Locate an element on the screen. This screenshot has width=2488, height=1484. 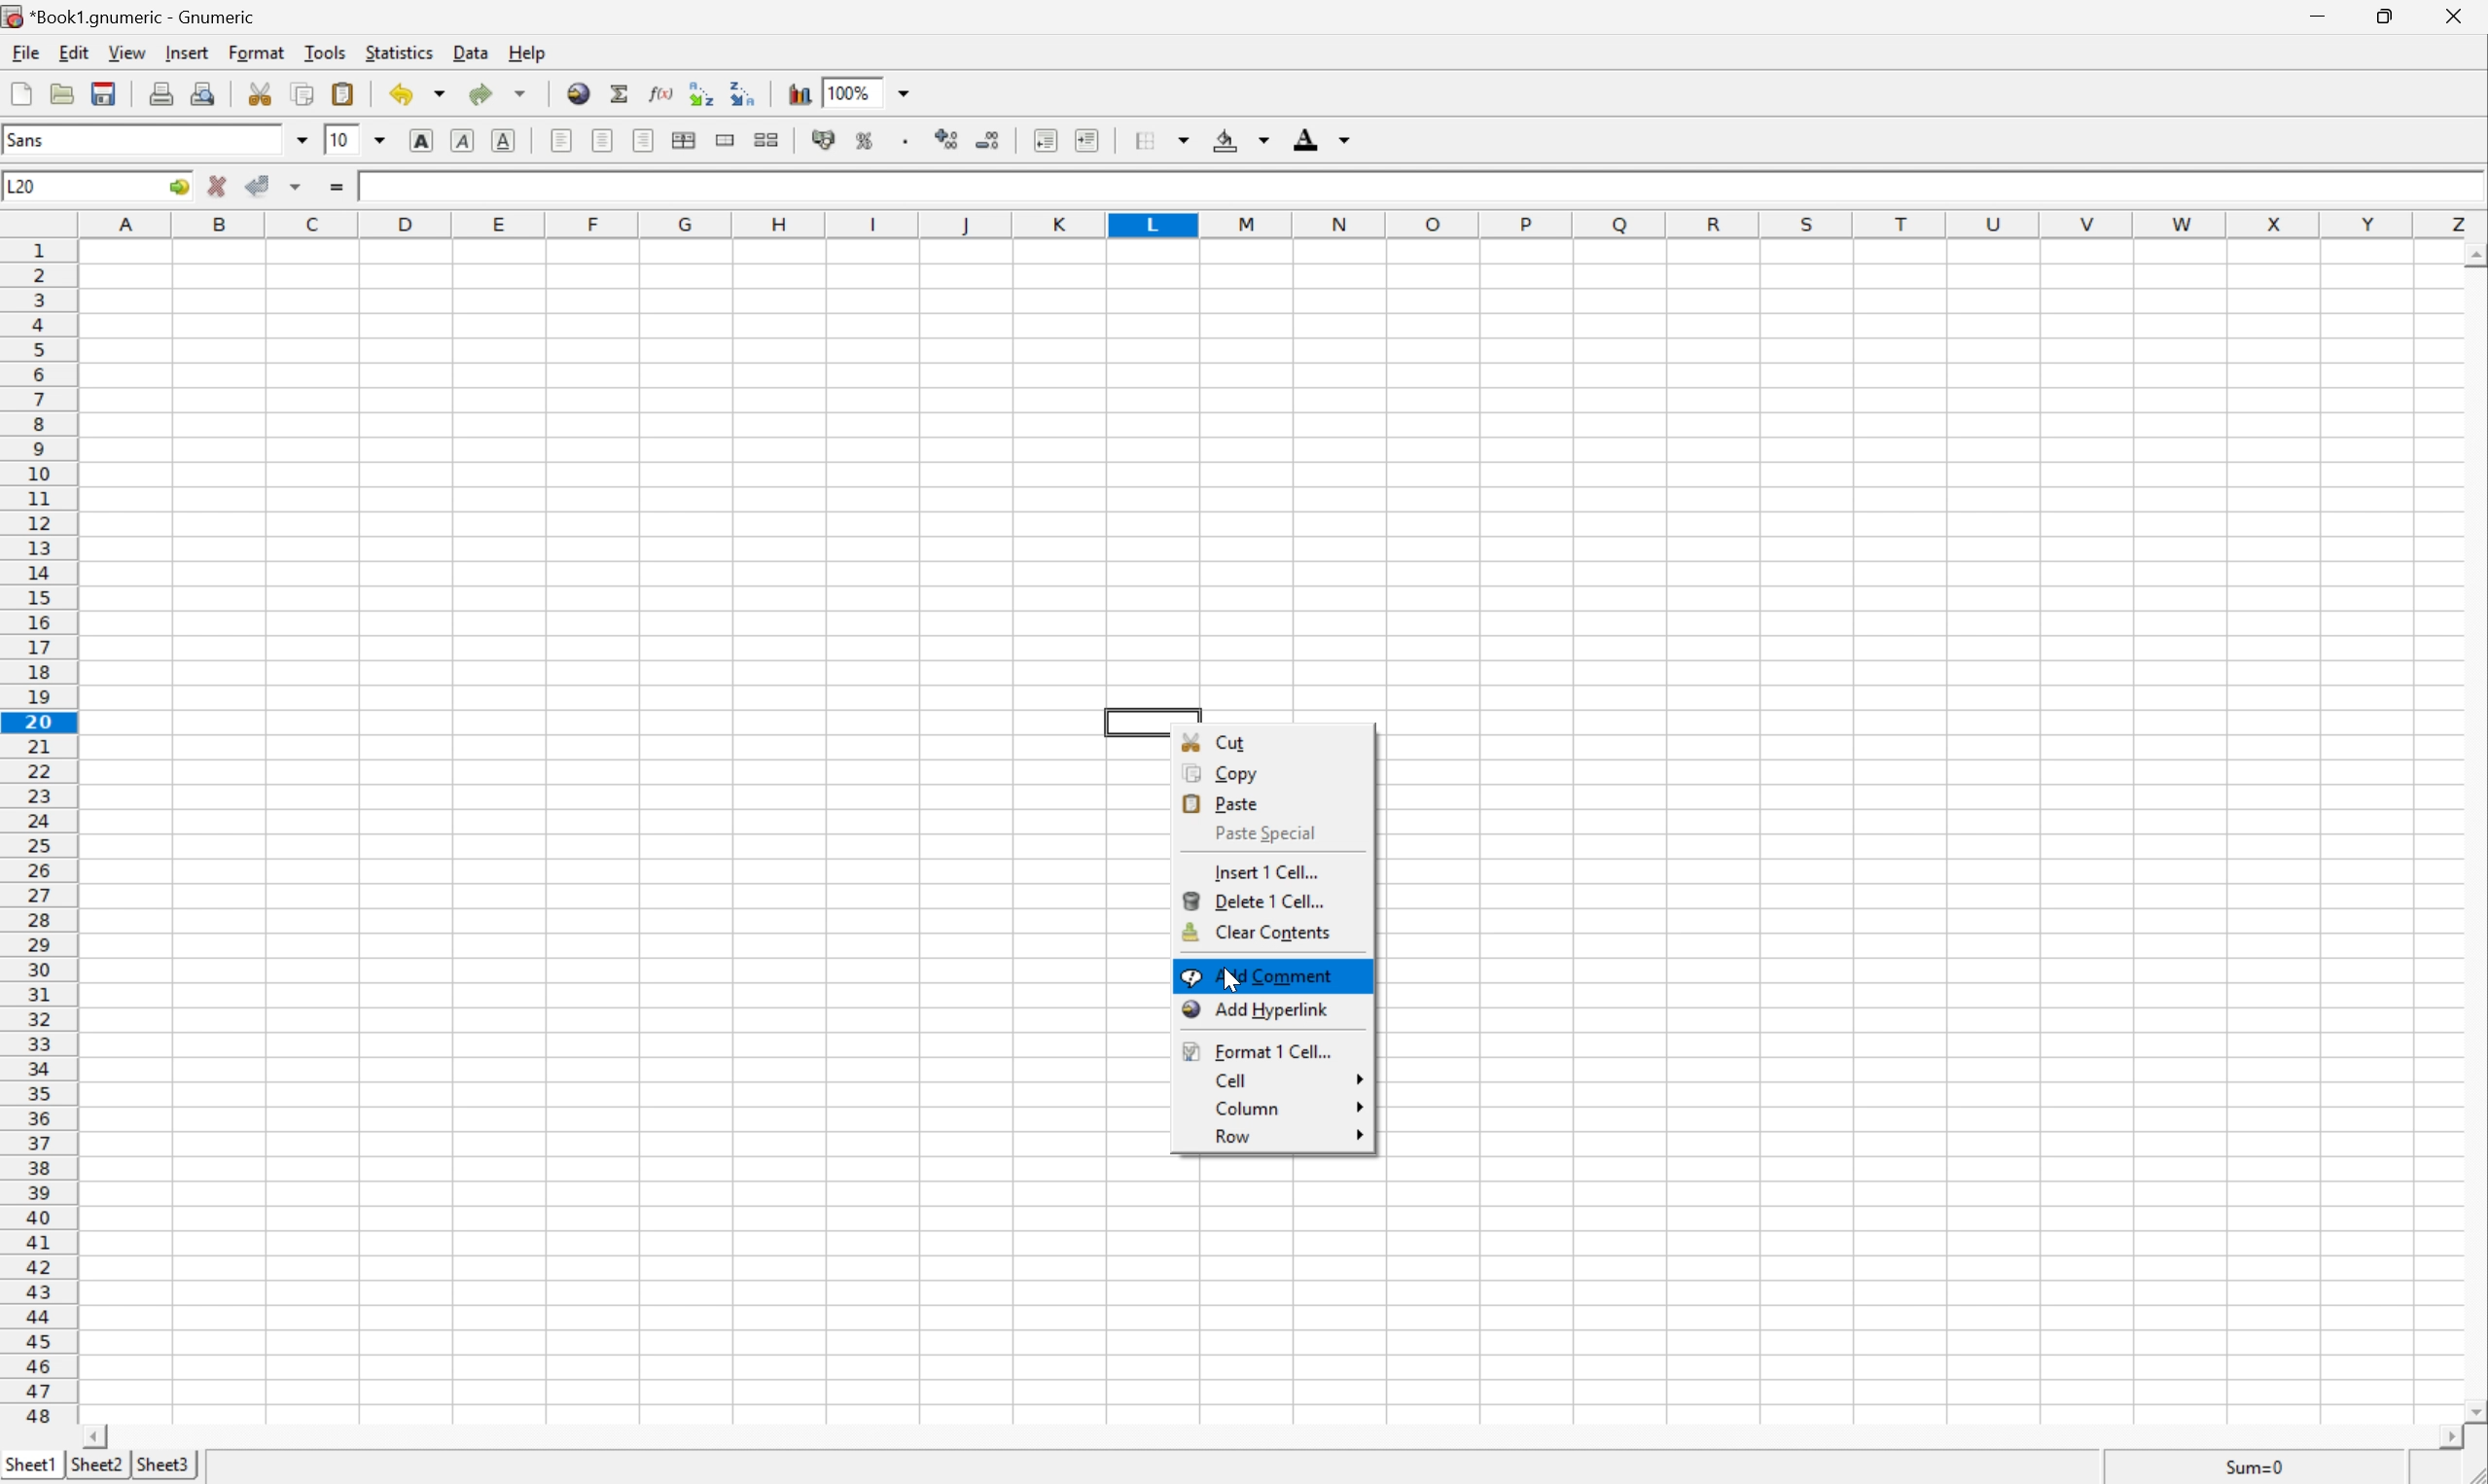
Cursor is located at coordinates (1230, 980).